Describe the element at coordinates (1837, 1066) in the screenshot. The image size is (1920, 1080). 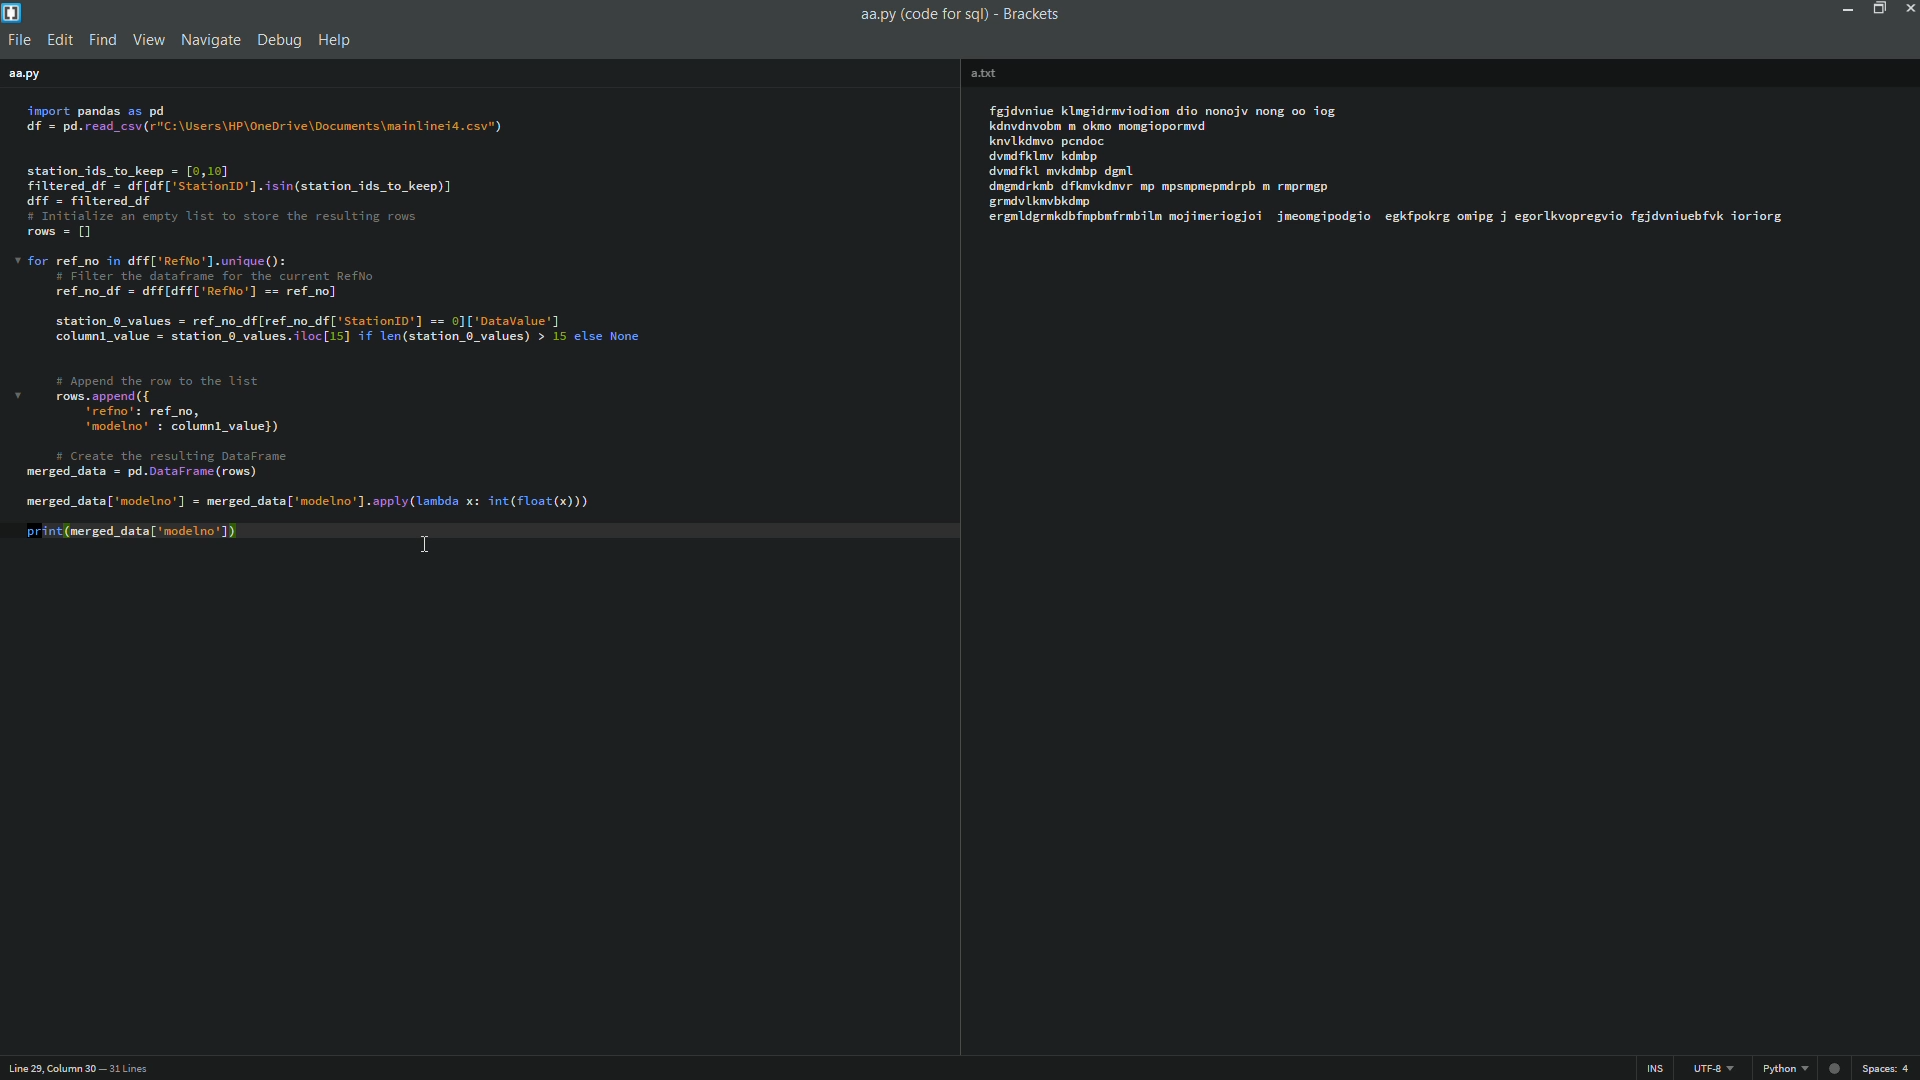
I see `warning` at that location.